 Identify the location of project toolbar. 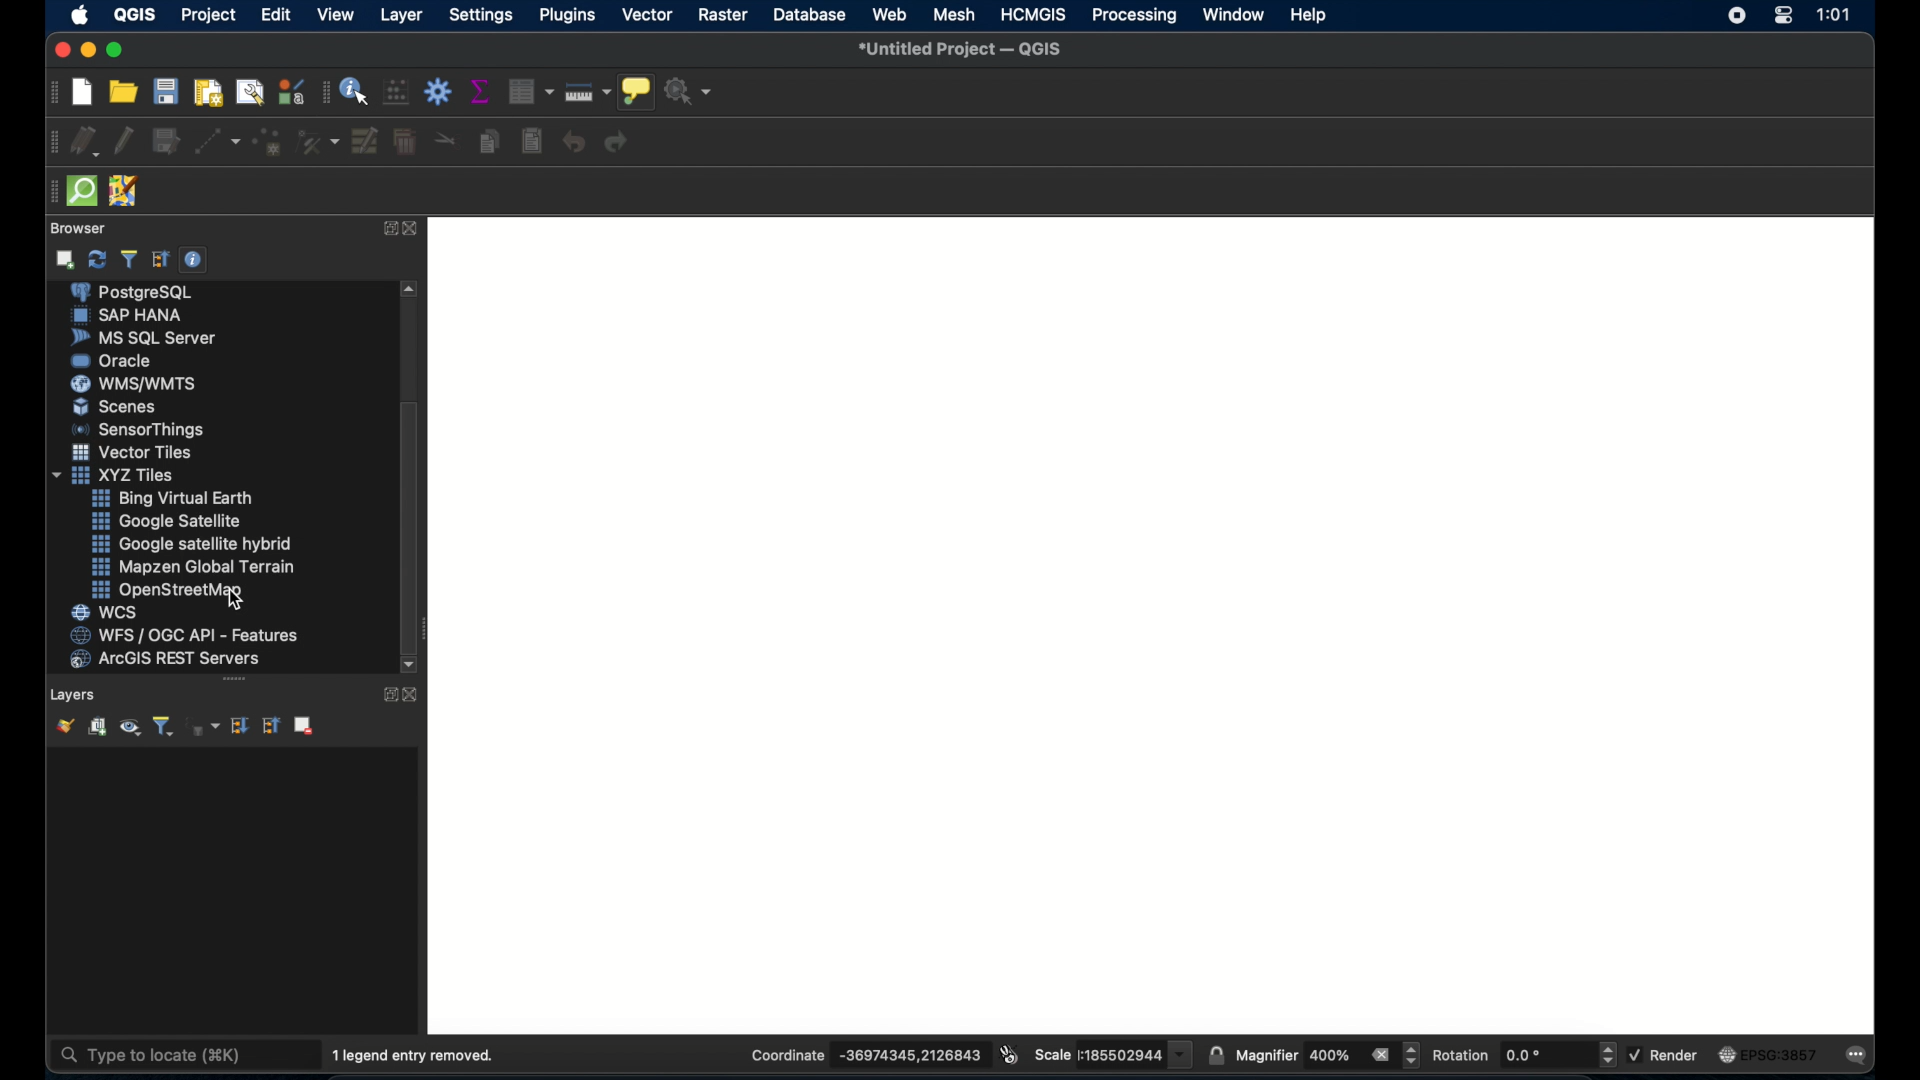
(50, 96).